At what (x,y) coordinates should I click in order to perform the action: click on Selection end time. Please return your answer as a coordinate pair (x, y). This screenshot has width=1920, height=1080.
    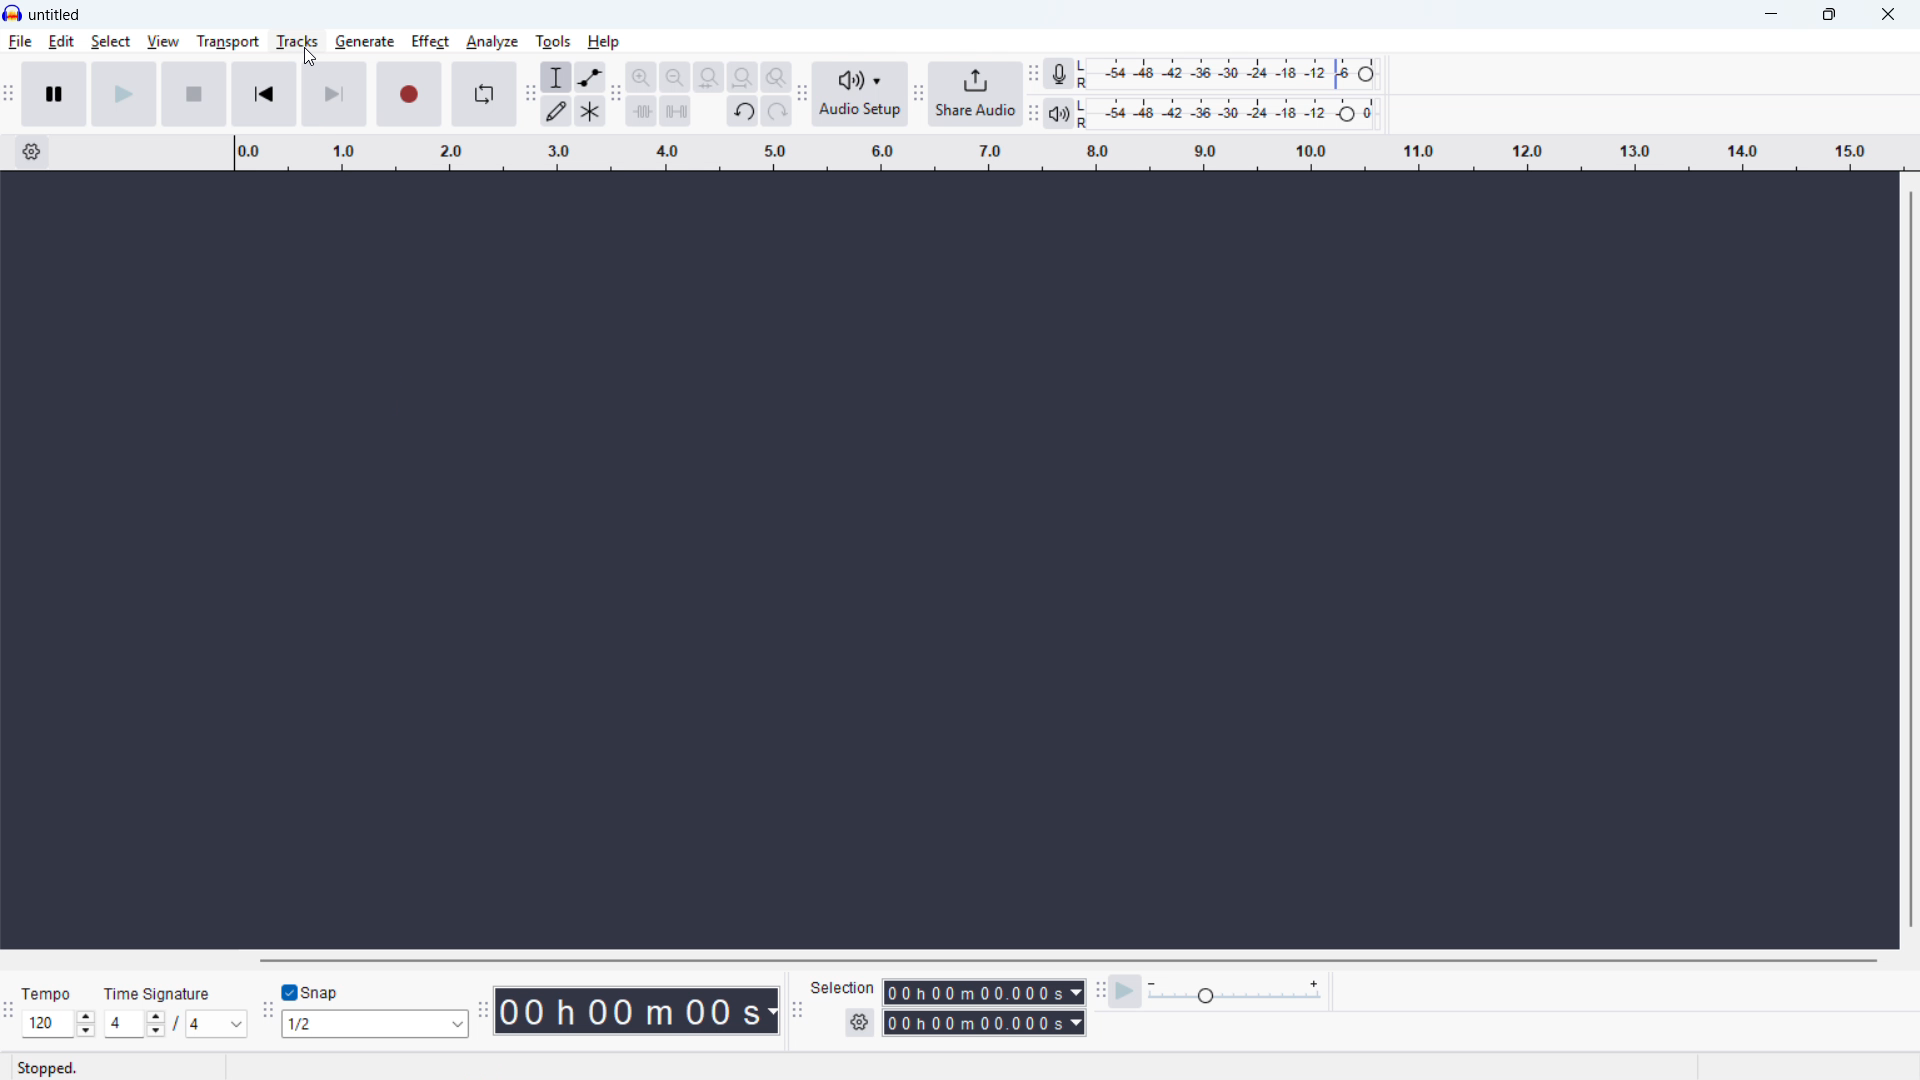
    Looking at the image, I should click on (986, 1023).